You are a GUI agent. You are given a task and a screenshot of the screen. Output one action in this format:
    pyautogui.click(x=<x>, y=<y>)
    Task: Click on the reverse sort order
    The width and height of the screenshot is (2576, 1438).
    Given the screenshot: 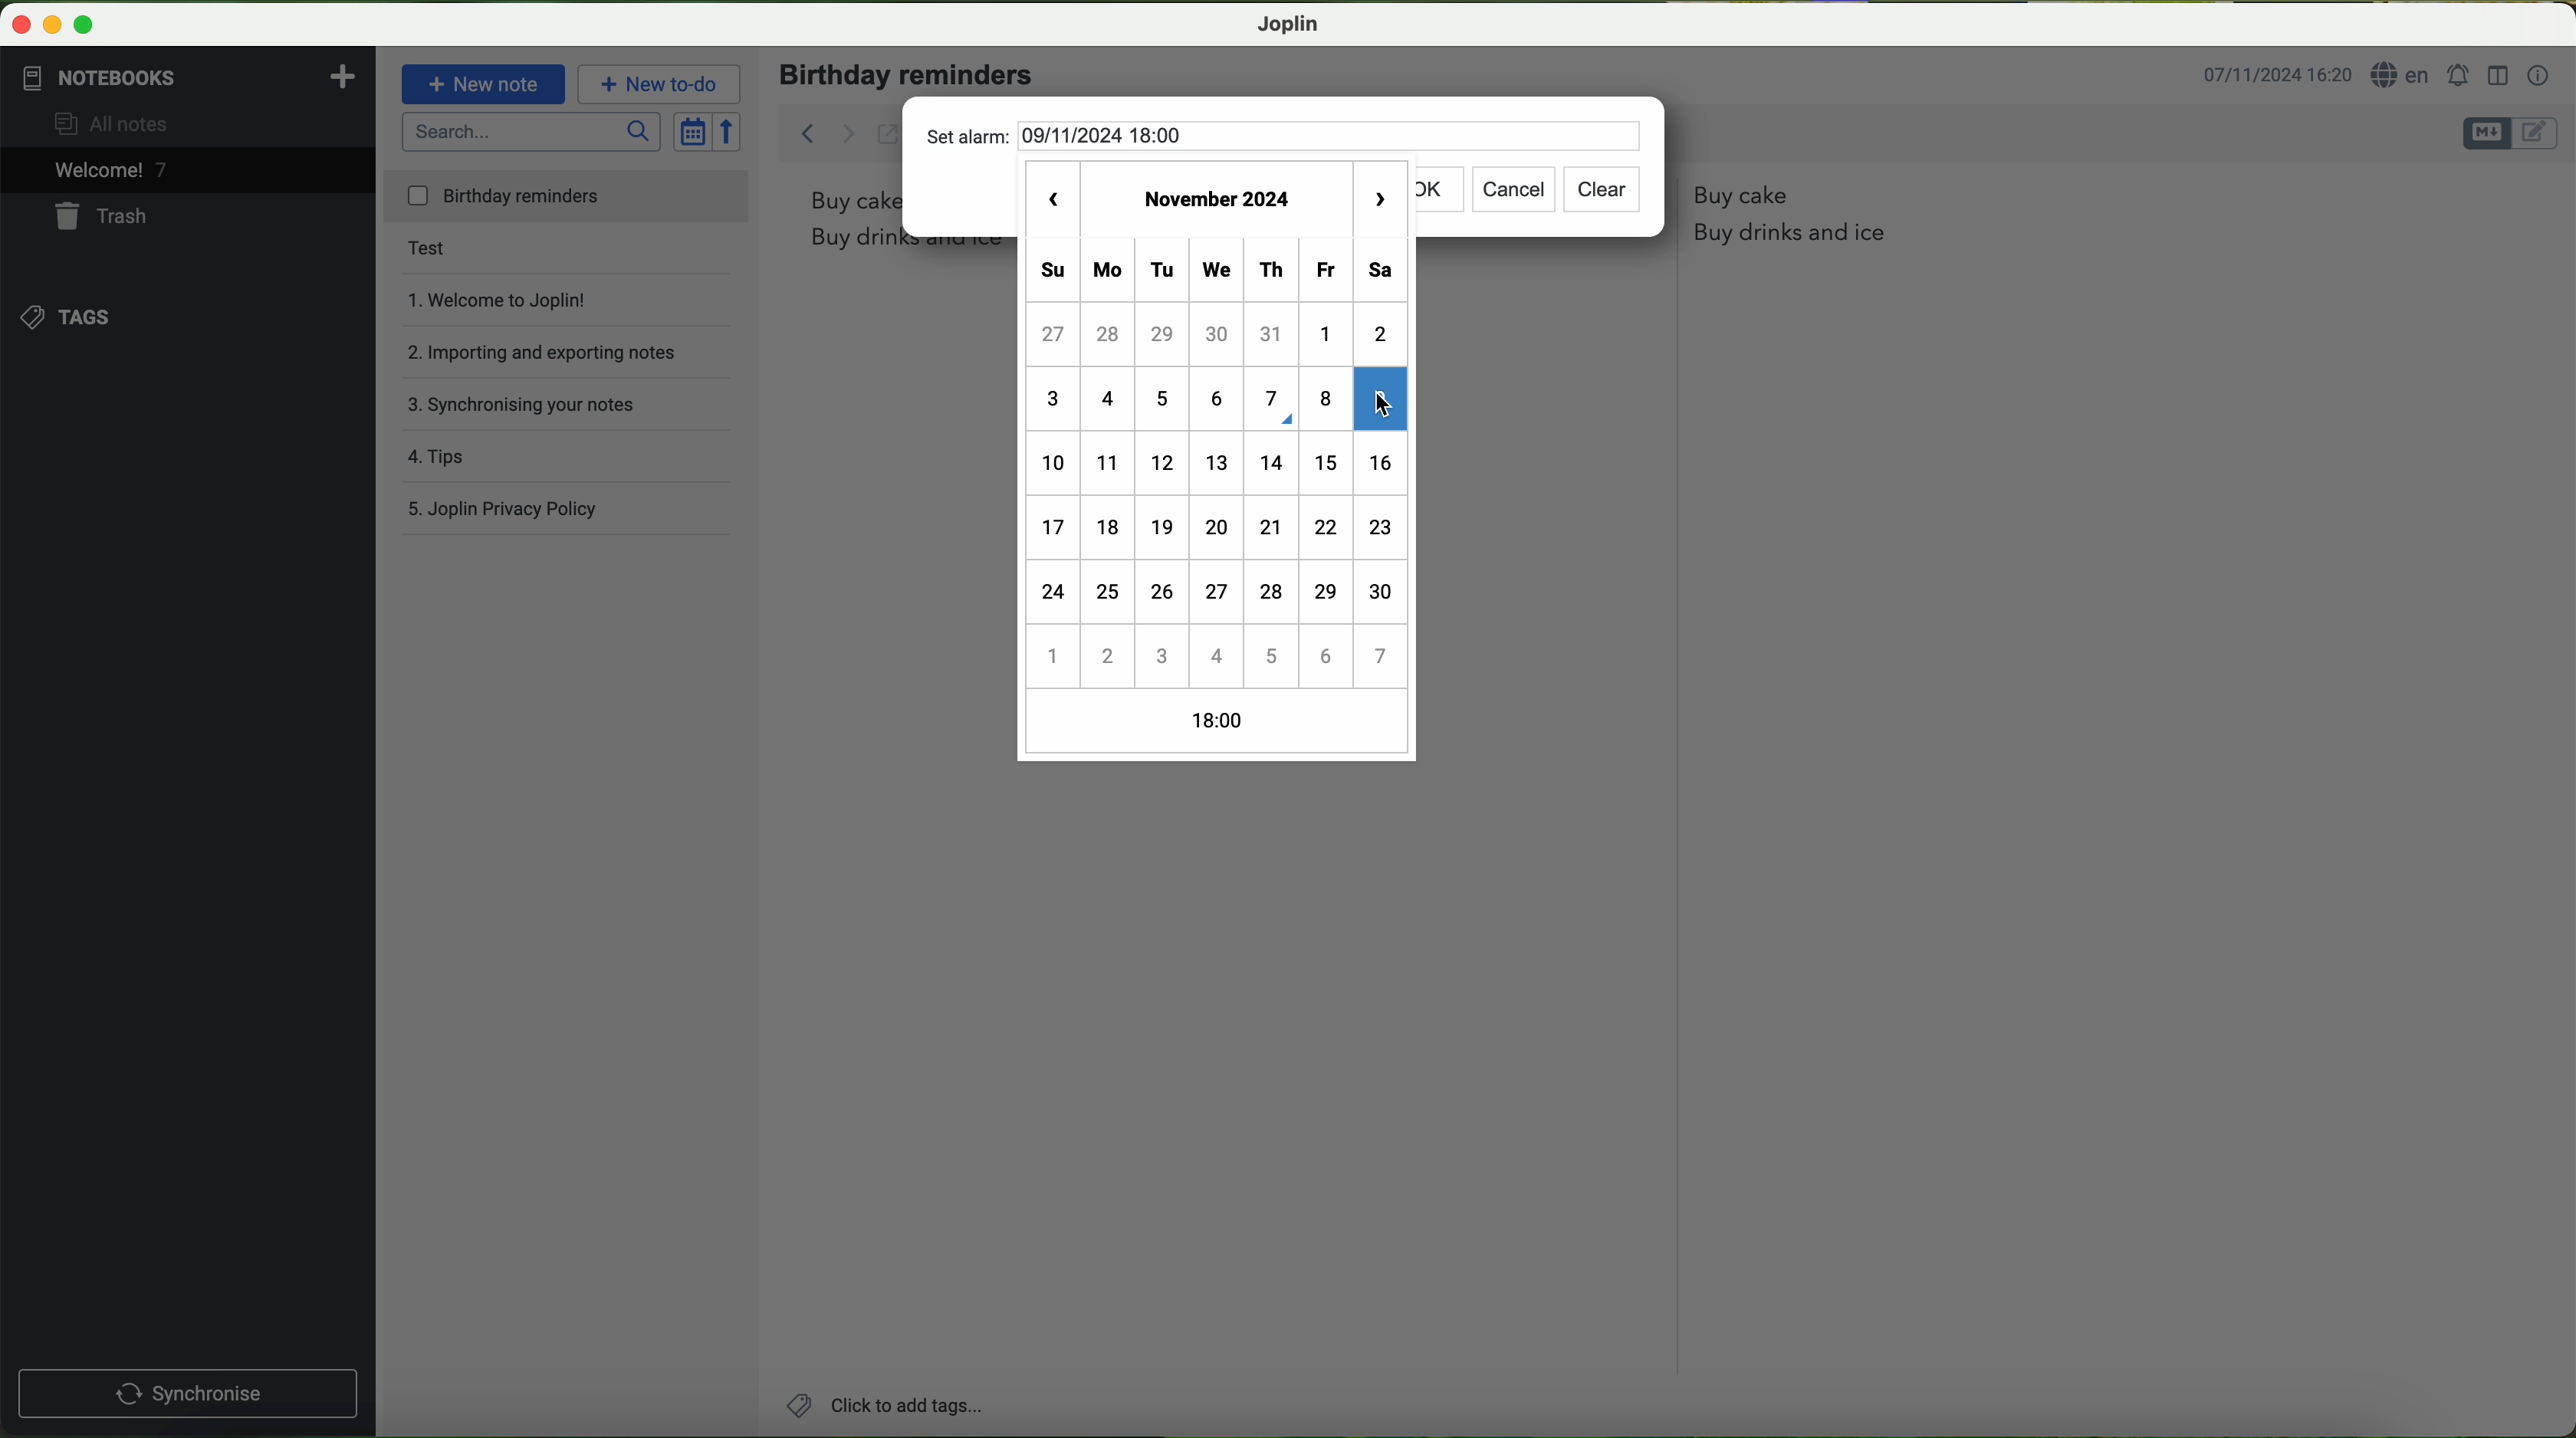 What is the action you would take?
    pyautogui.click(x=729, y=130)
    